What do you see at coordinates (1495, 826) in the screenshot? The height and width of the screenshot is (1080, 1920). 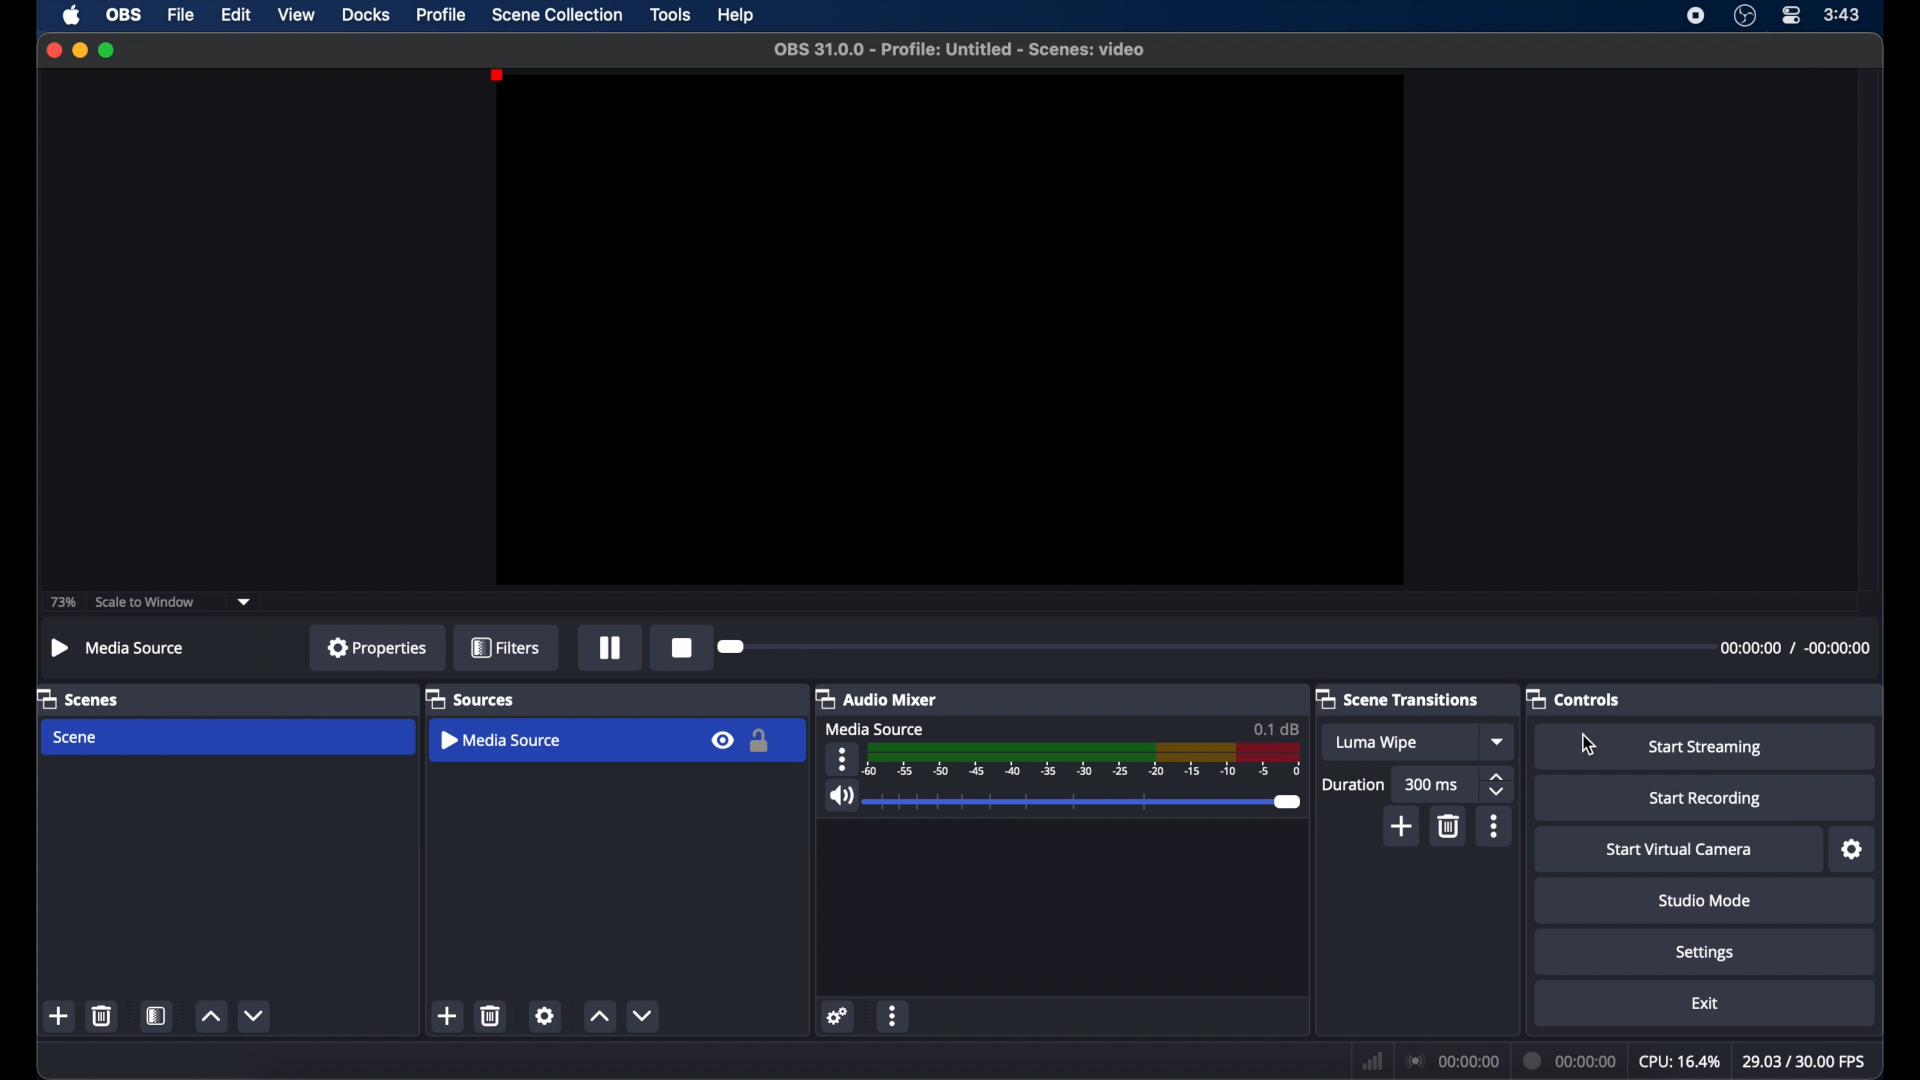 I see `more options` at bounding box center [1495, 826].